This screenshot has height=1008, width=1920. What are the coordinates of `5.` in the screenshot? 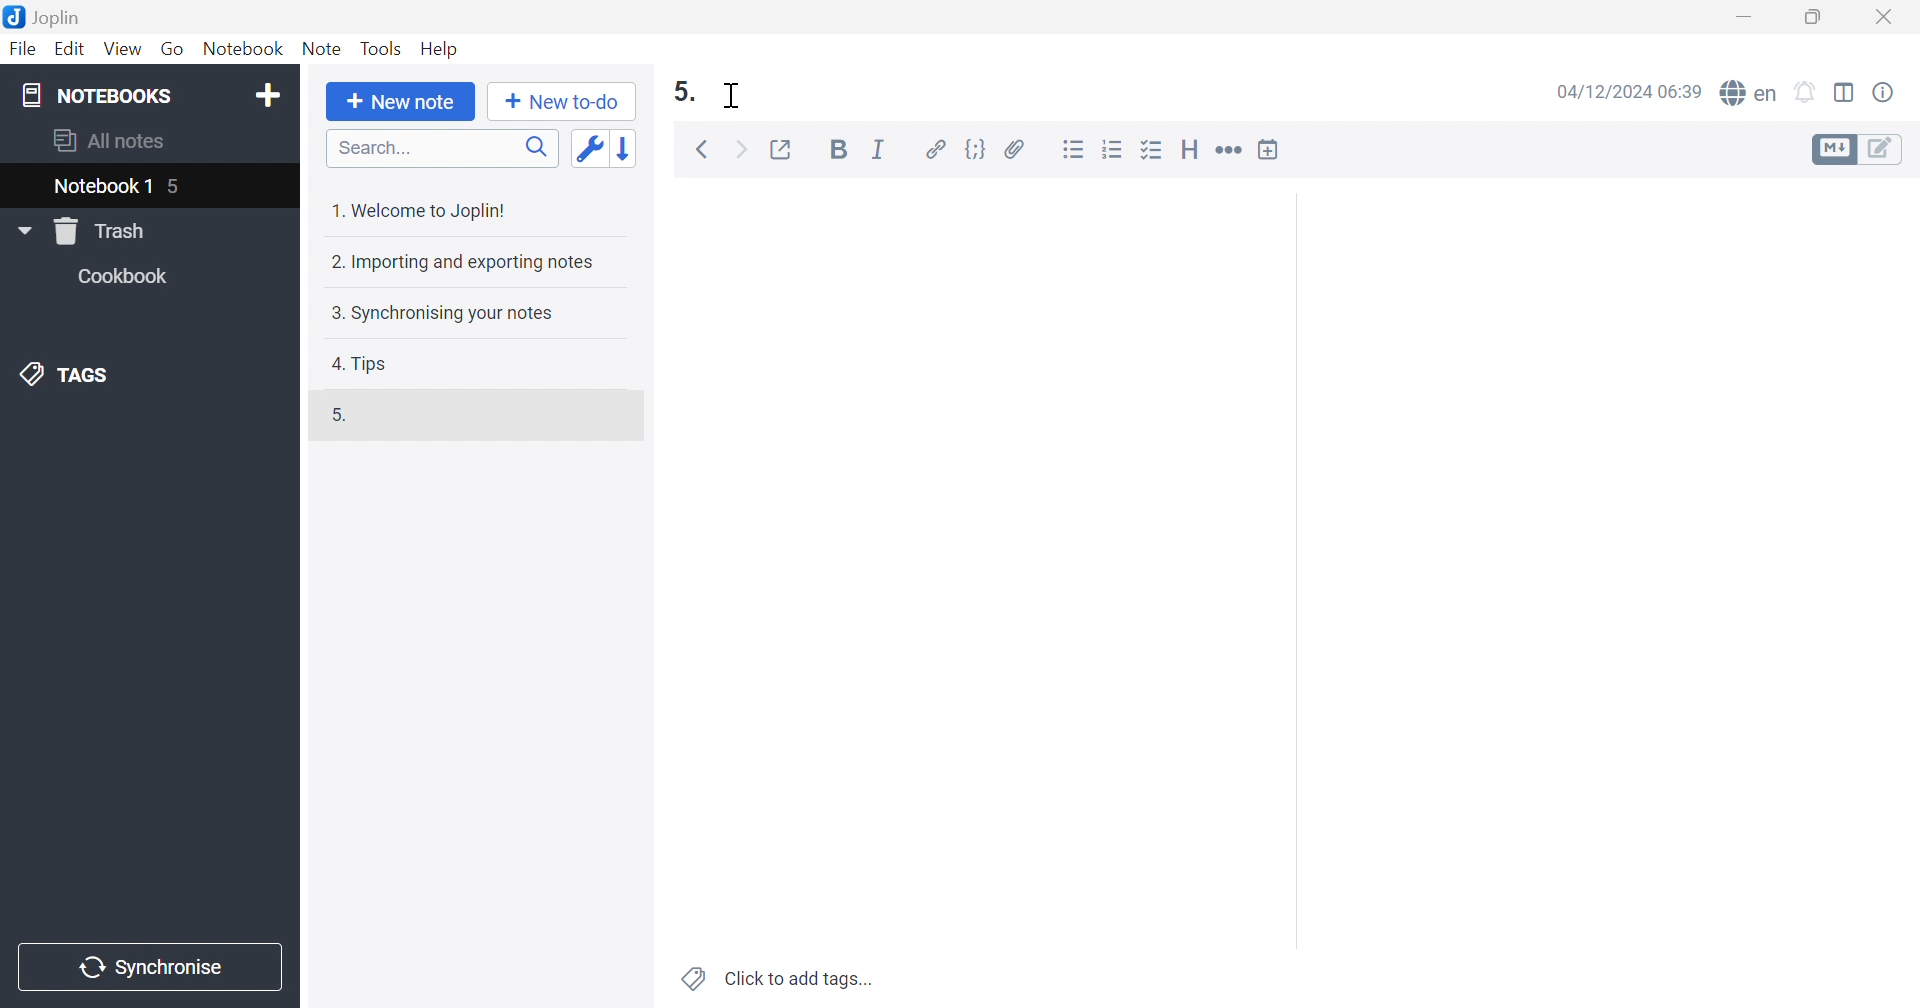 It's located at (341, 421).